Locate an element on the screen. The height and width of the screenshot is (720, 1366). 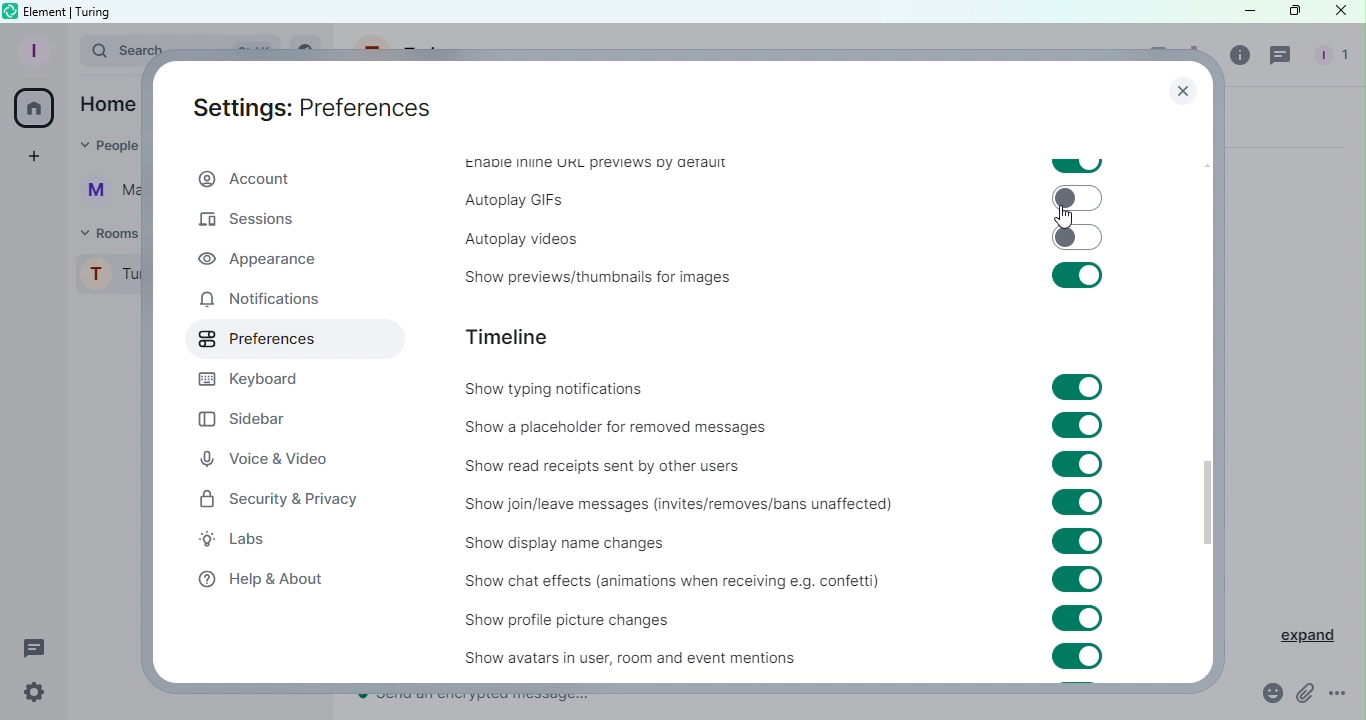
Expand is located at coordinates (1296, 632).